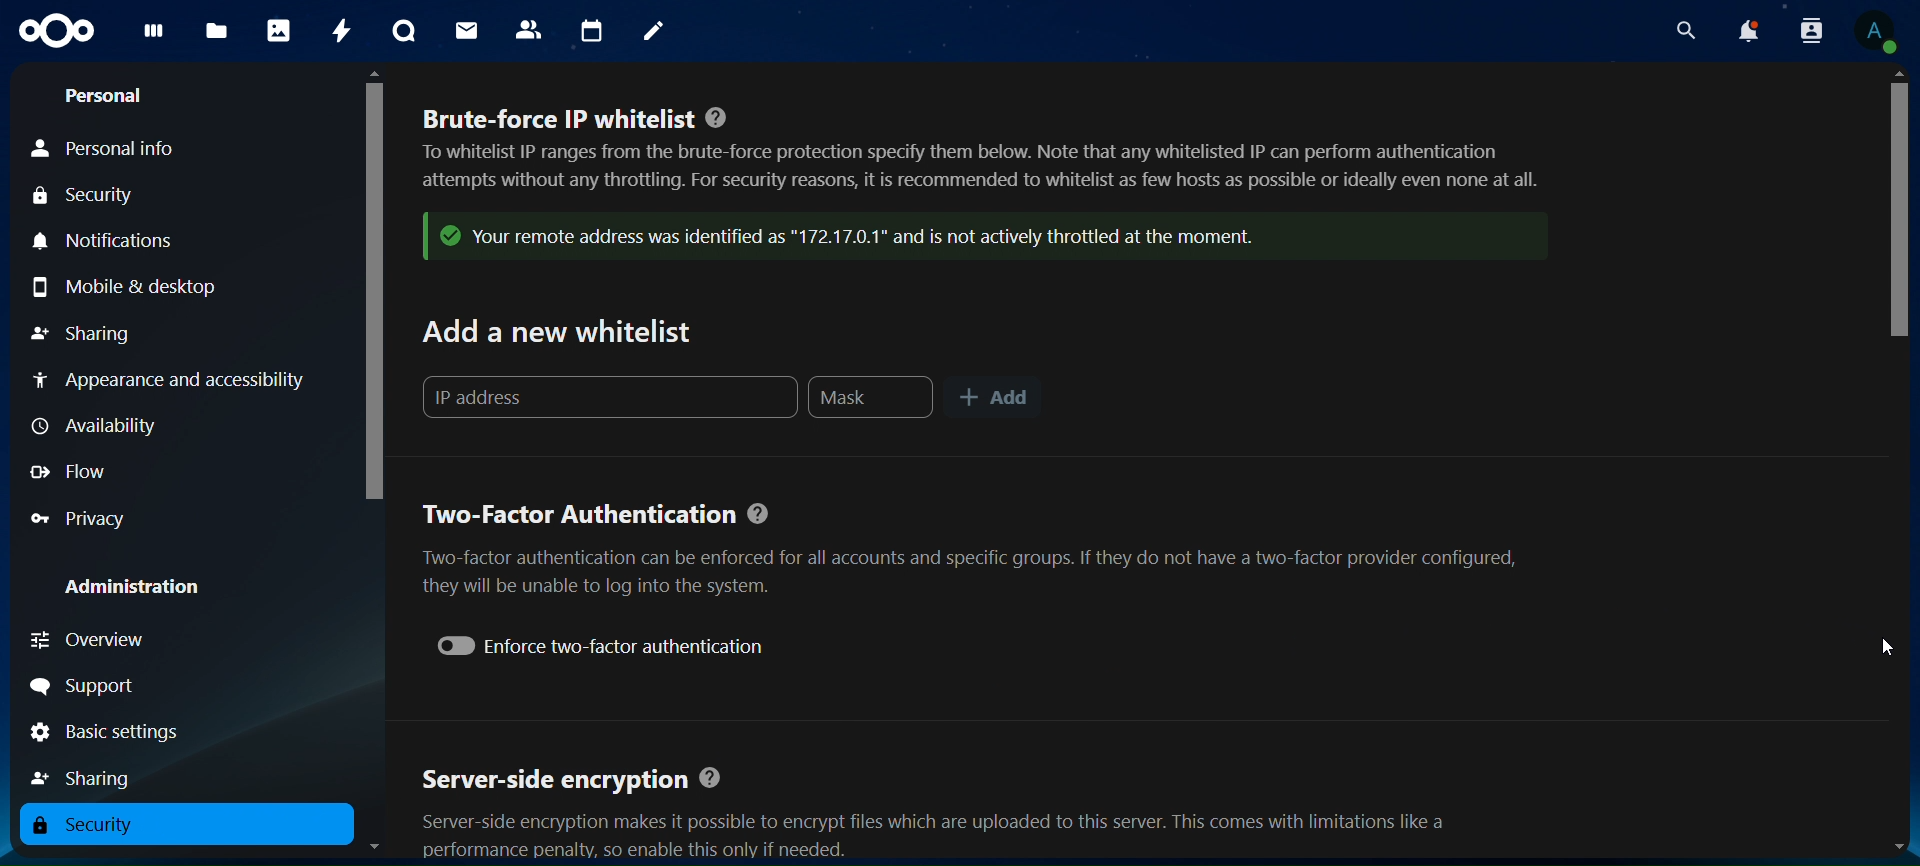  I want to click on mobile & desktop, so click(134, 286).